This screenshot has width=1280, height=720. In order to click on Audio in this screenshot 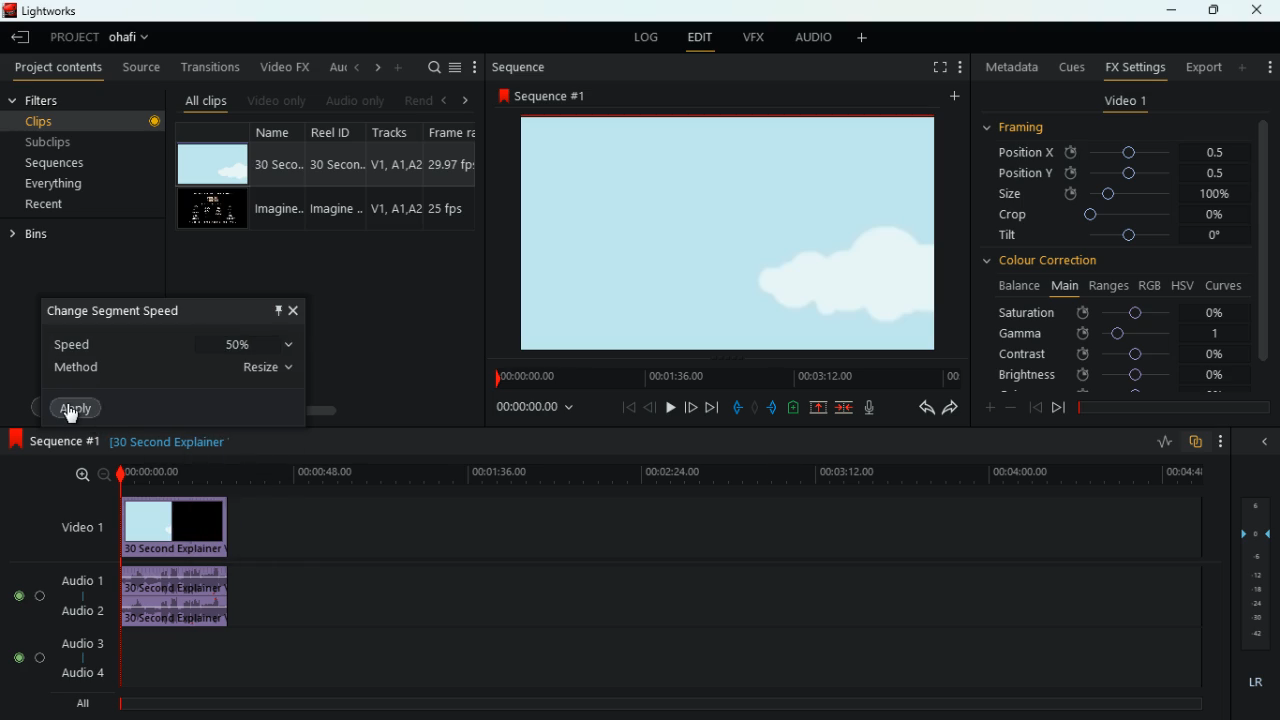, I will do `click(30, 595)`.